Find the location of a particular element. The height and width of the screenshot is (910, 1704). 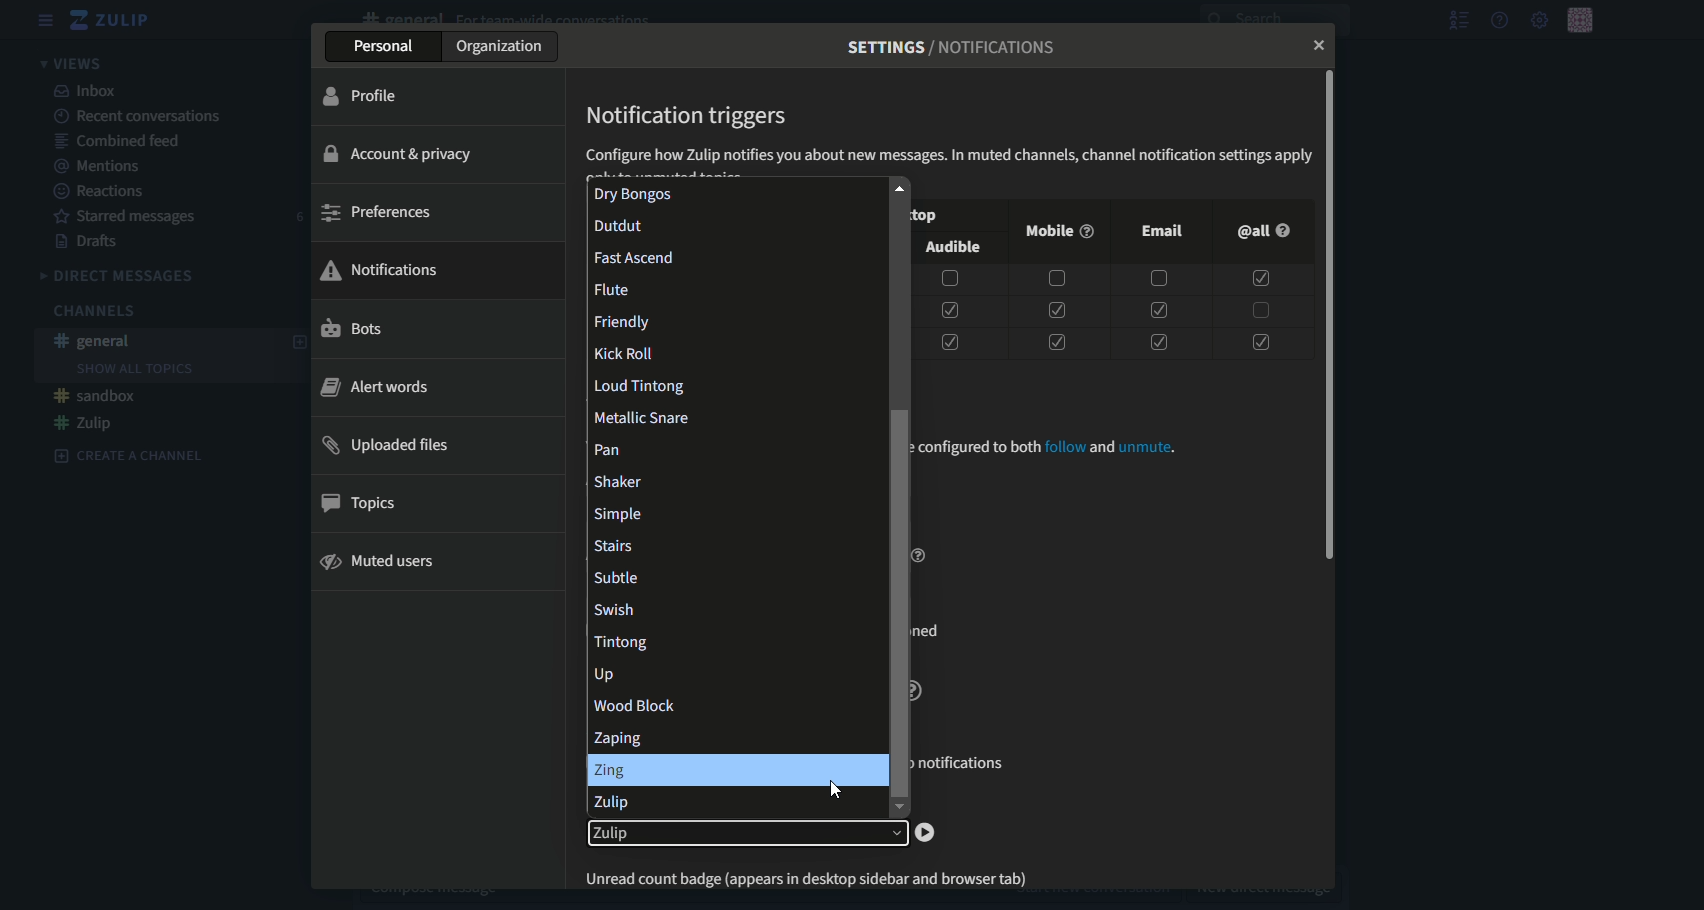

Channels is located at coordinates (92, 311).